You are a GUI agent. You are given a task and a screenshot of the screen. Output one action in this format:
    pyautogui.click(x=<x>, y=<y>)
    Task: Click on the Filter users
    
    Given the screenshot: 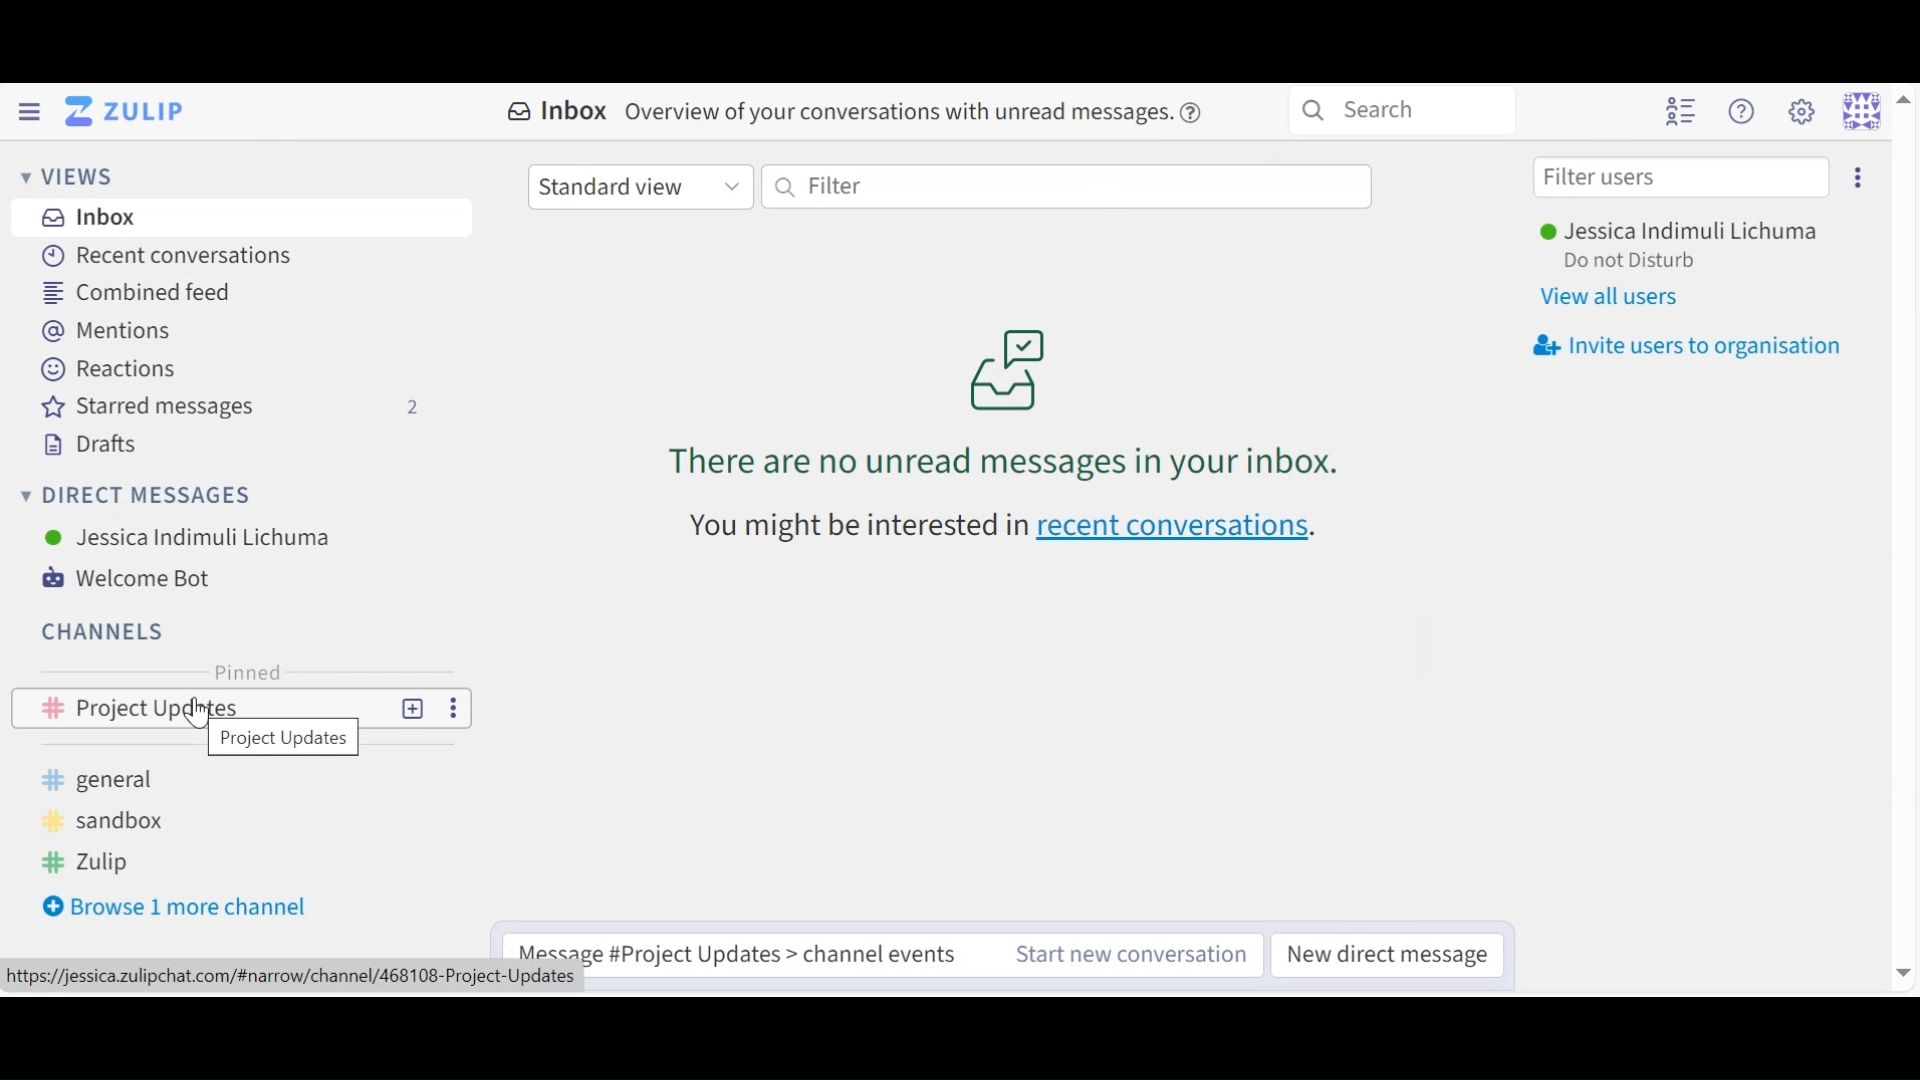 What is the action you would take?
    pyautogui.click(x=1682, y=178)
    